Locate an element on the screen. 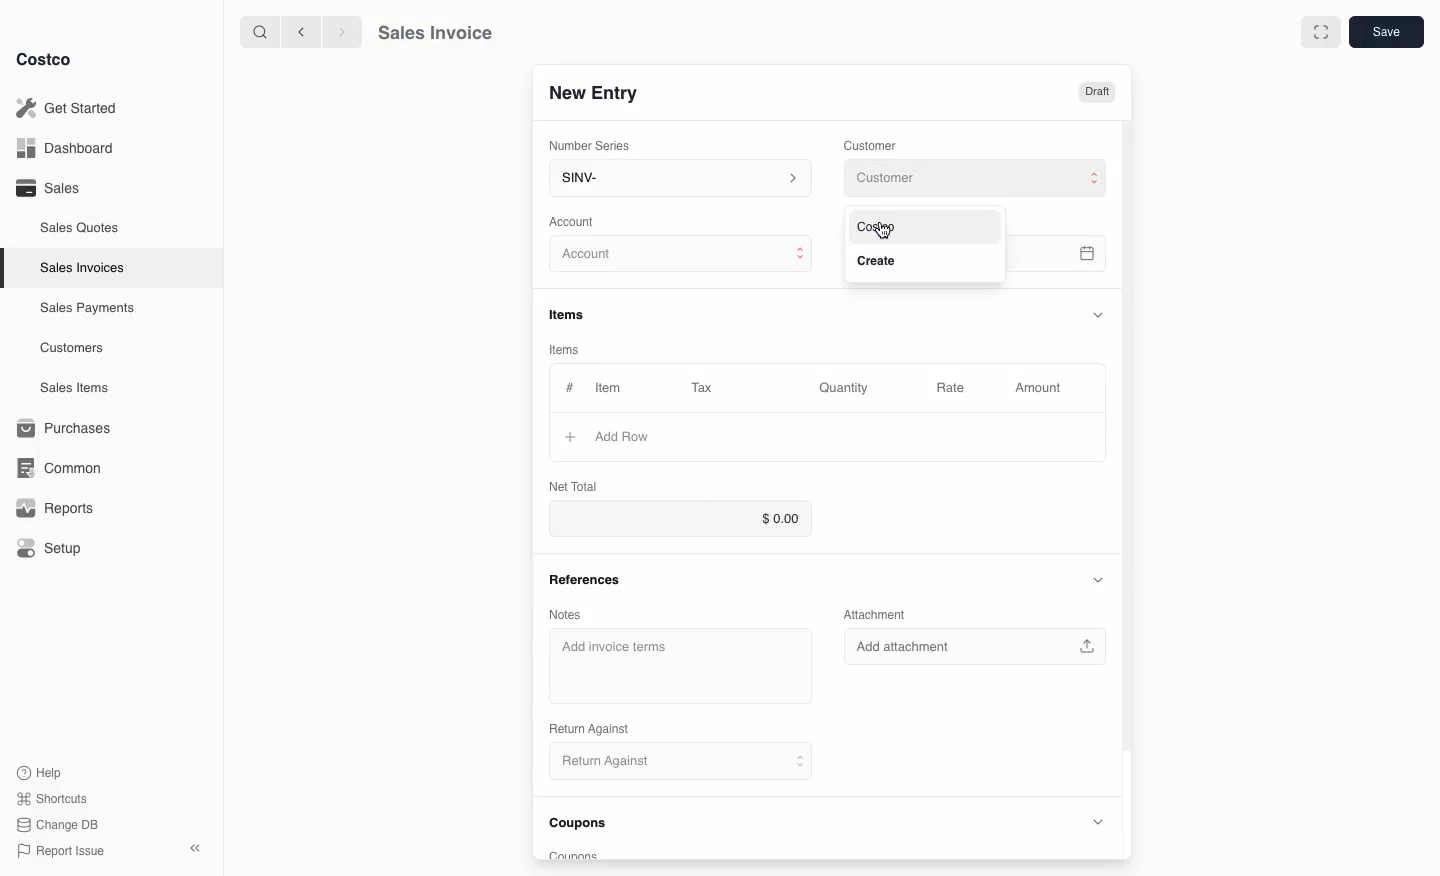  Hashtag is located at coordinates (569, 388).